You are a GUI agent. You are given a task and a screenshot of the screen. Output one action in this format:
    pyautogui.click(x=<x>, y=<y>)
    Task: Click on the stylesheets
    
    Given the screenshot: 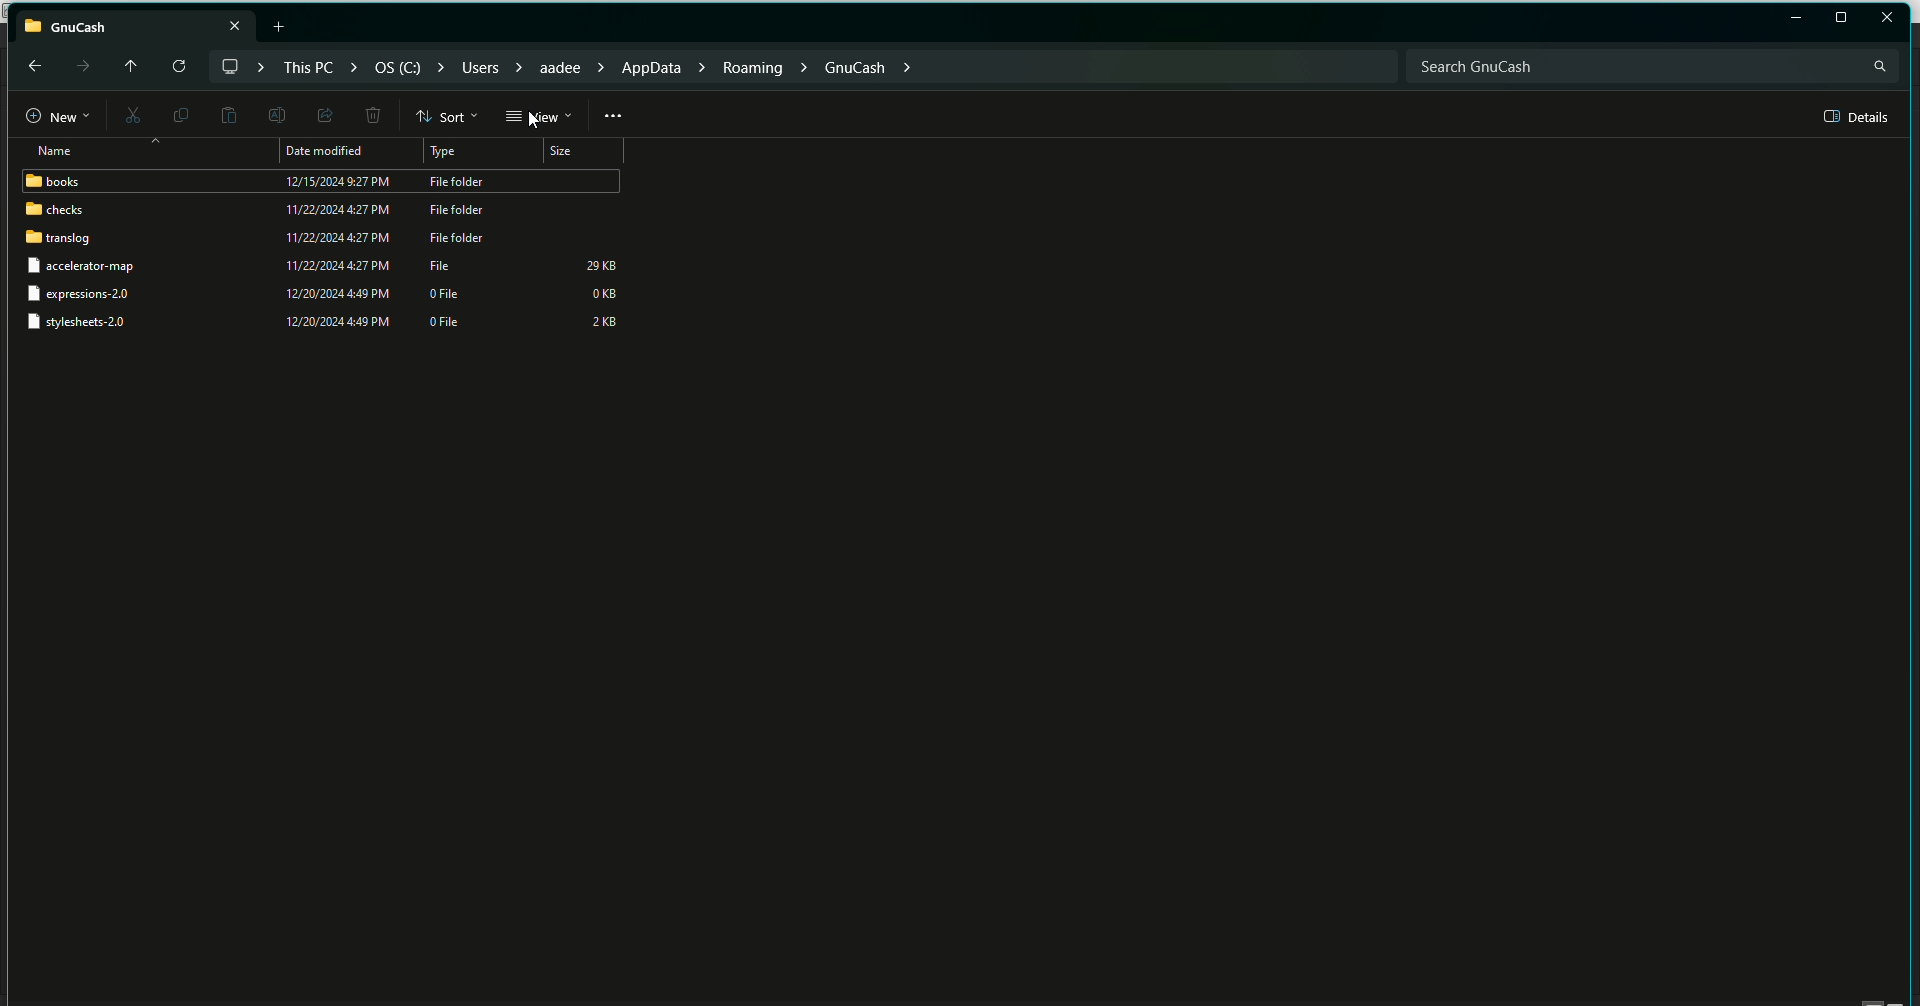 What is the action you would take?
    pyautogui.click(x=85, y=324)
    